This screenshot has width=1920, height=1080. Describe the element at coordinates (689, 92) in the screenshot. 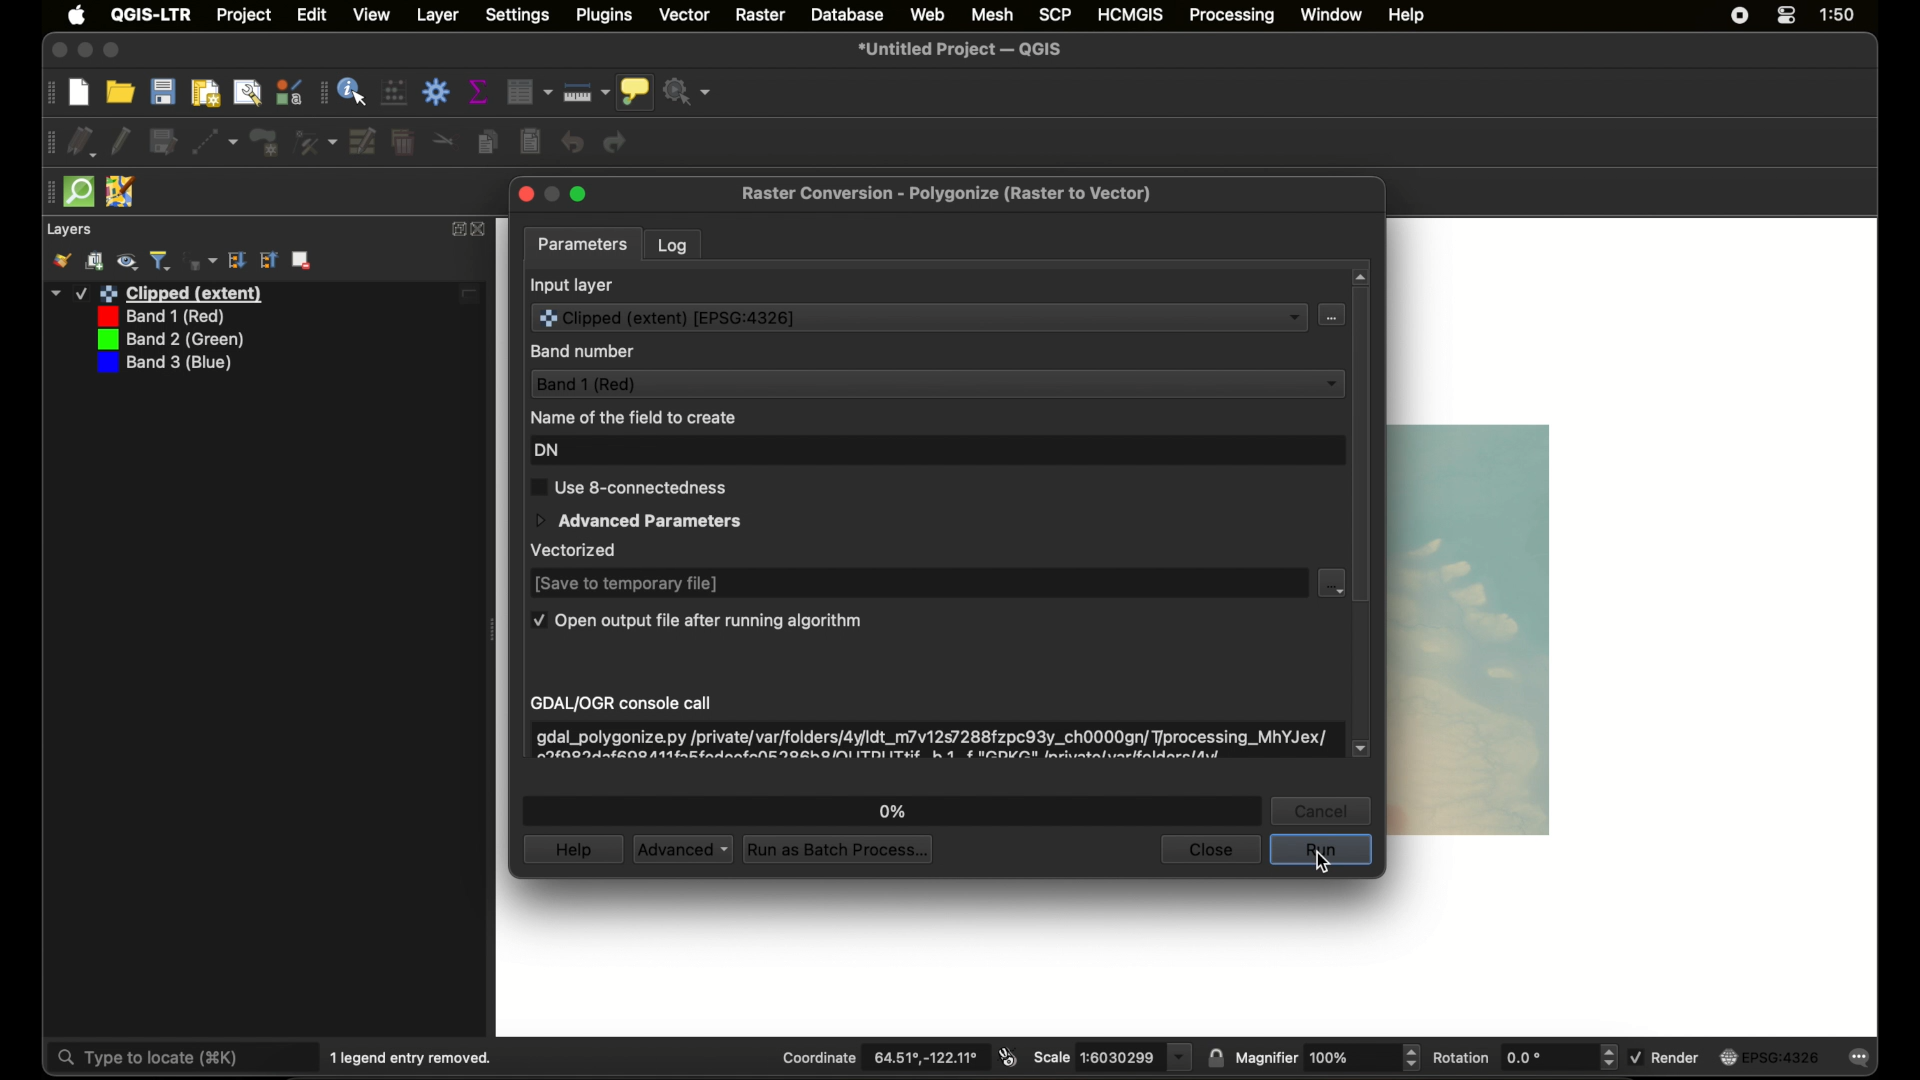

I see `no action selected` at that location.